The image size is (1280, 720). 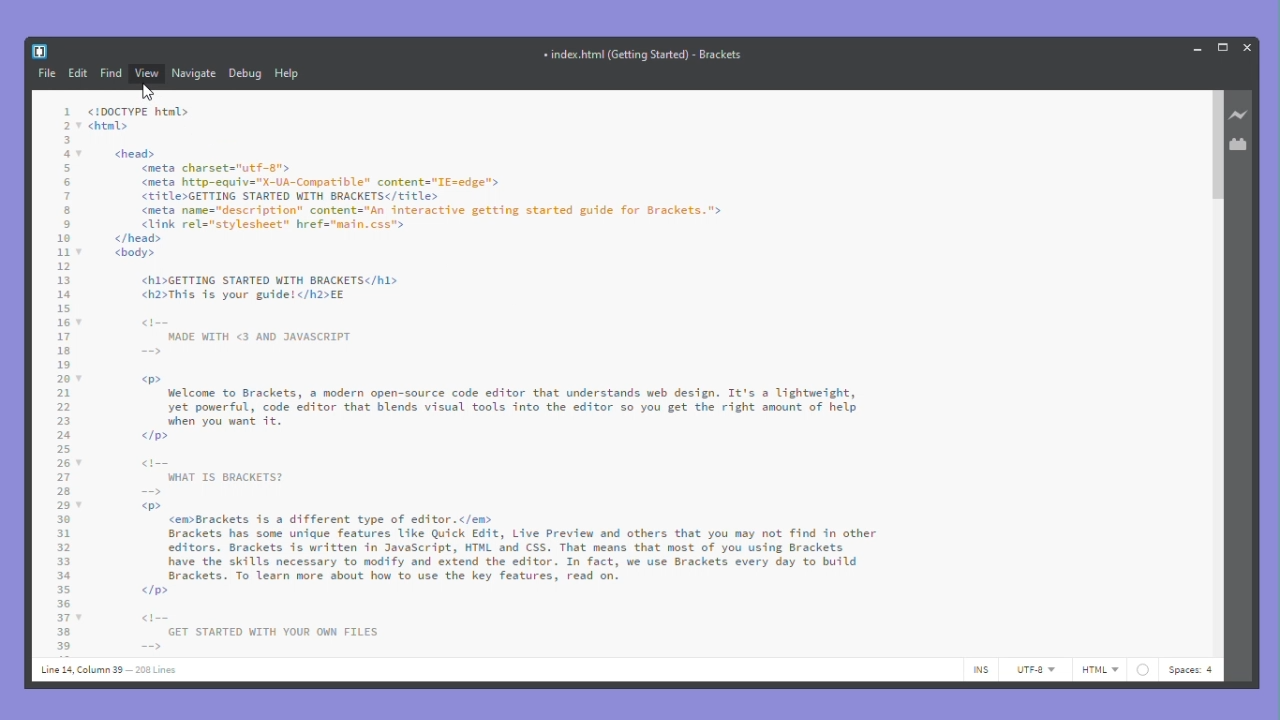 I want to click on 39, so click(x=63, y=646).